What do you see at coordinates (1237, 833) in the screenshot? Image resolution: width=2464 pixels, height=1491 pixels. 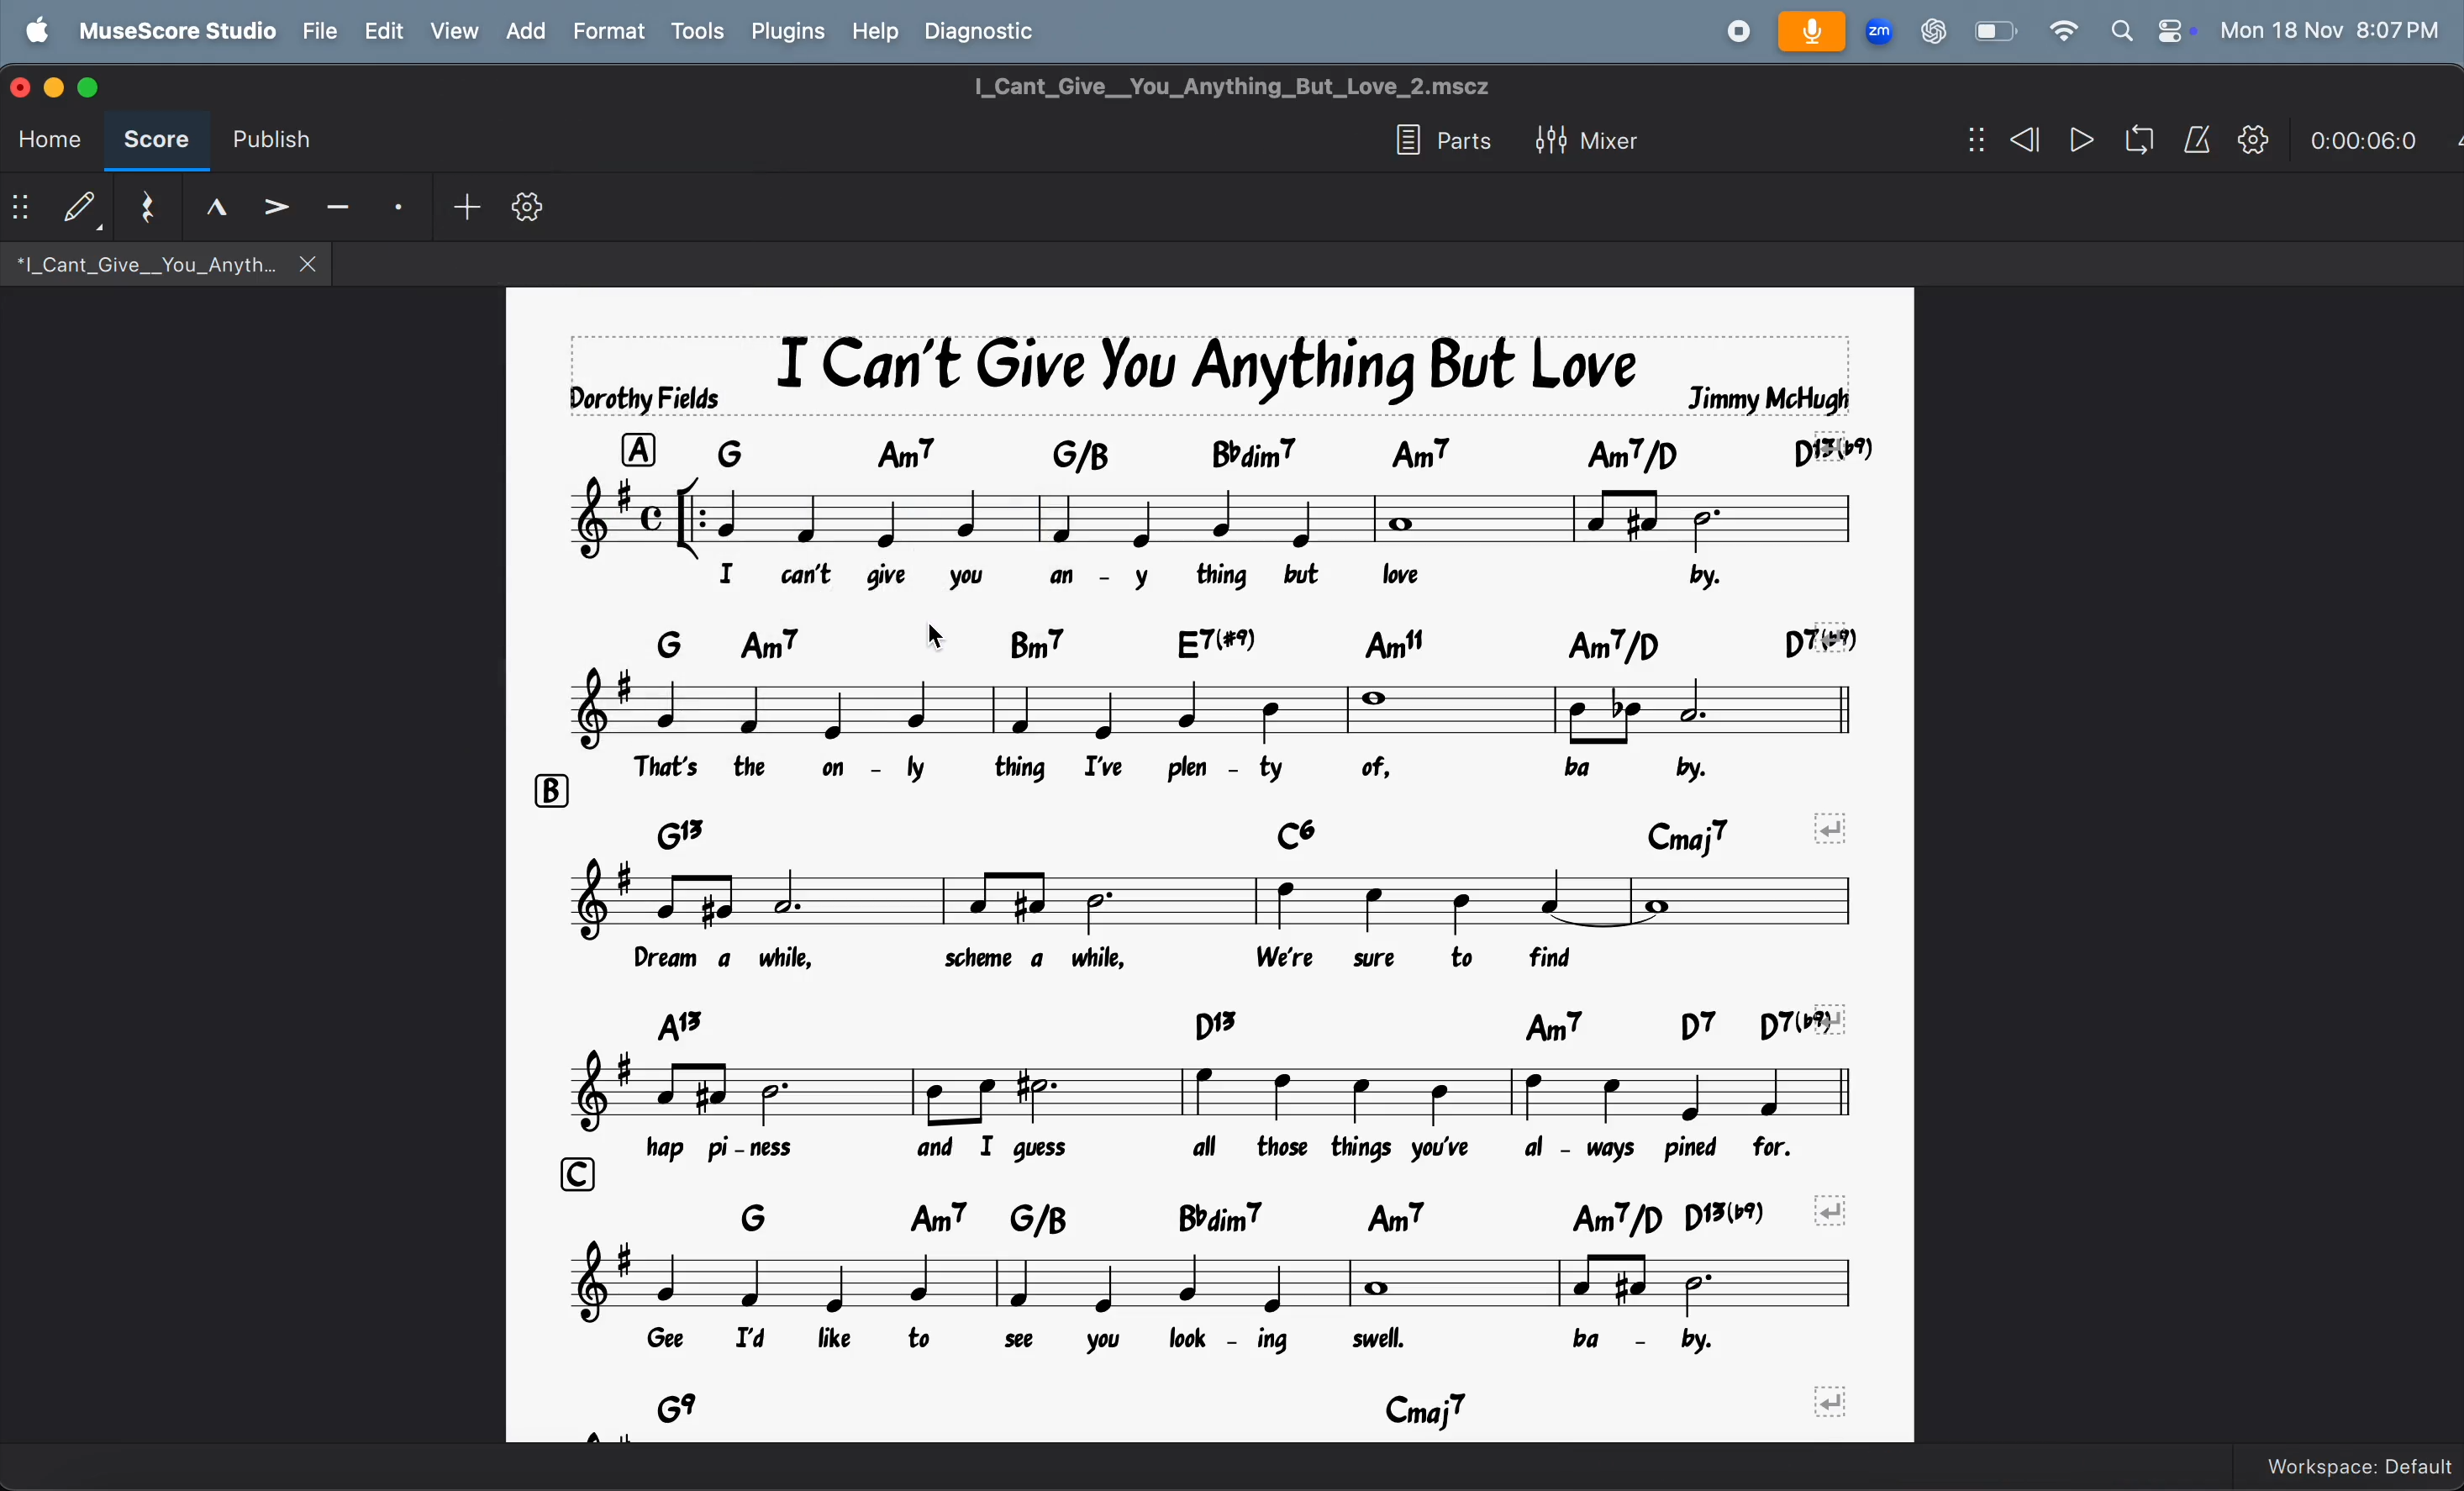 I see `chord symbols` at bounding box center [1237, 833].